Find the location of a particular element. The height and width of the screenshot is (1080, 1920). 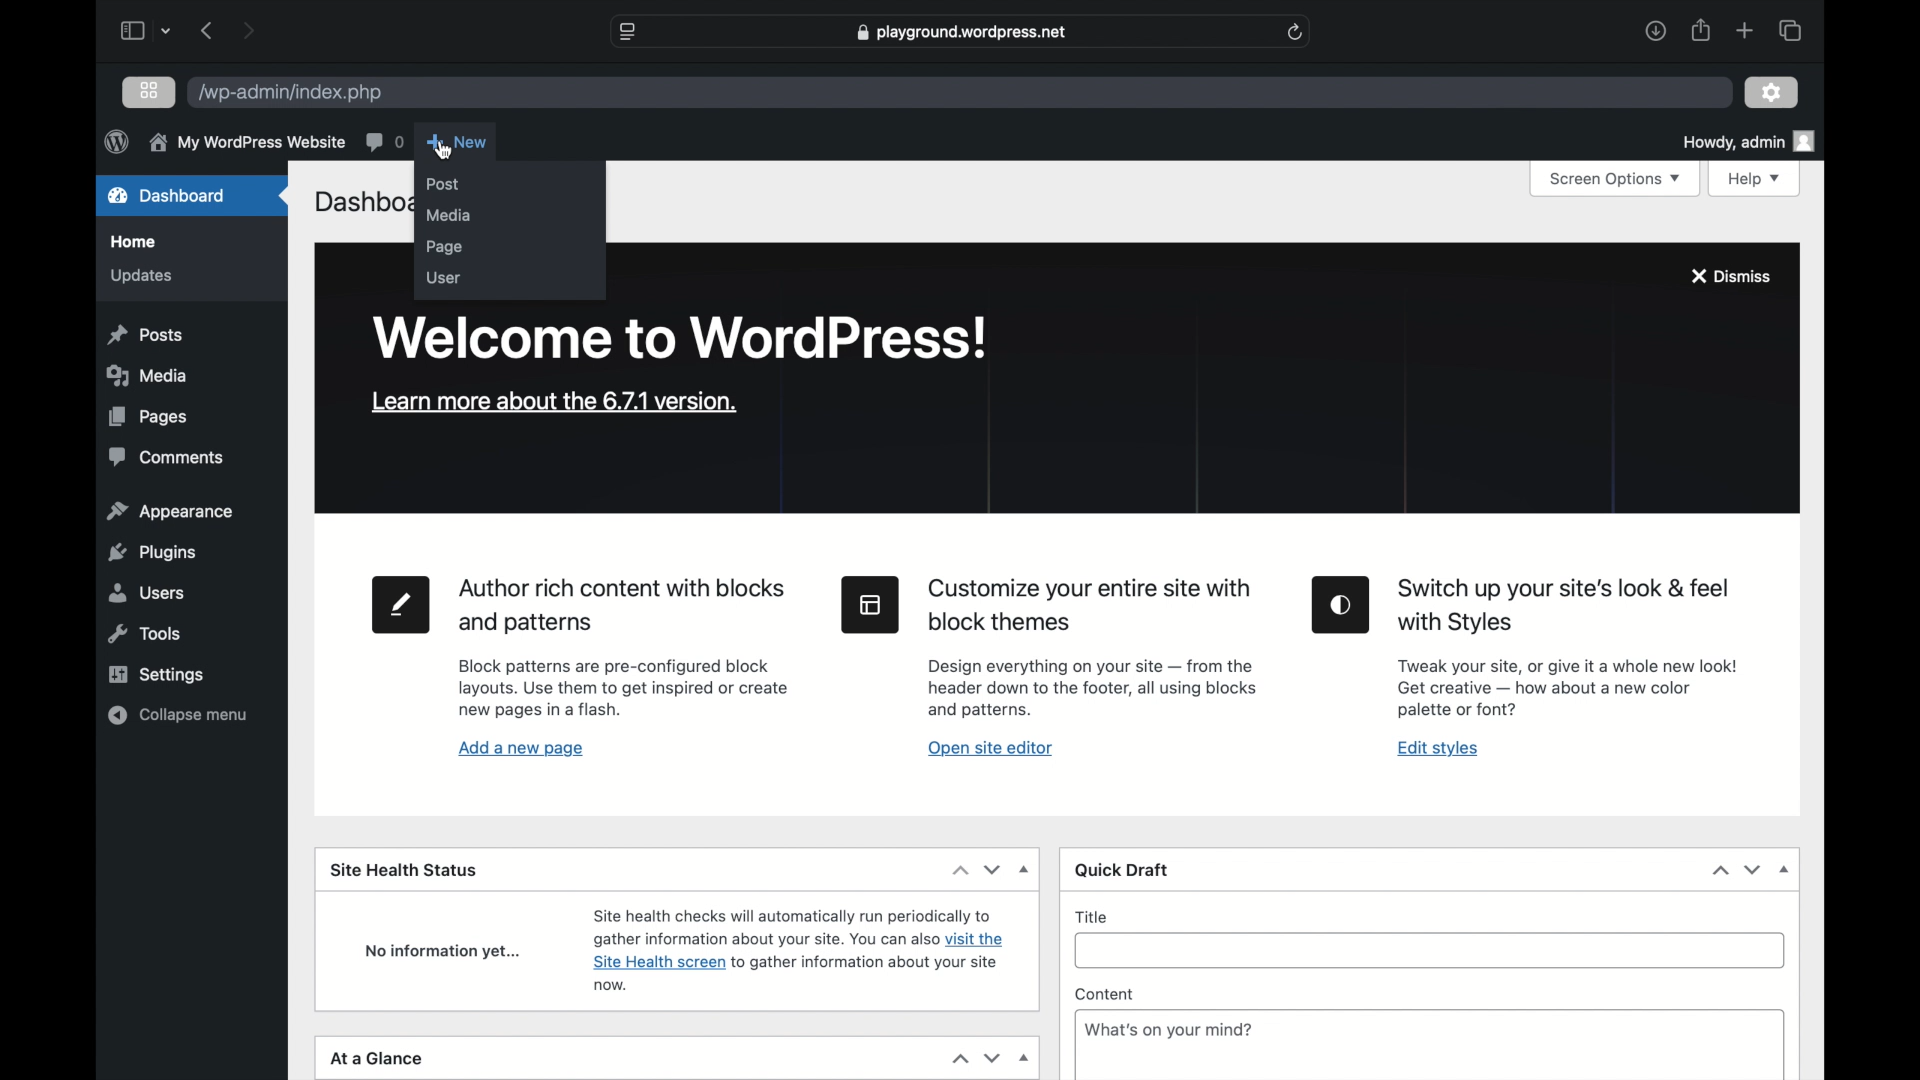

stepper button down is located at coordinates (992, 1059).